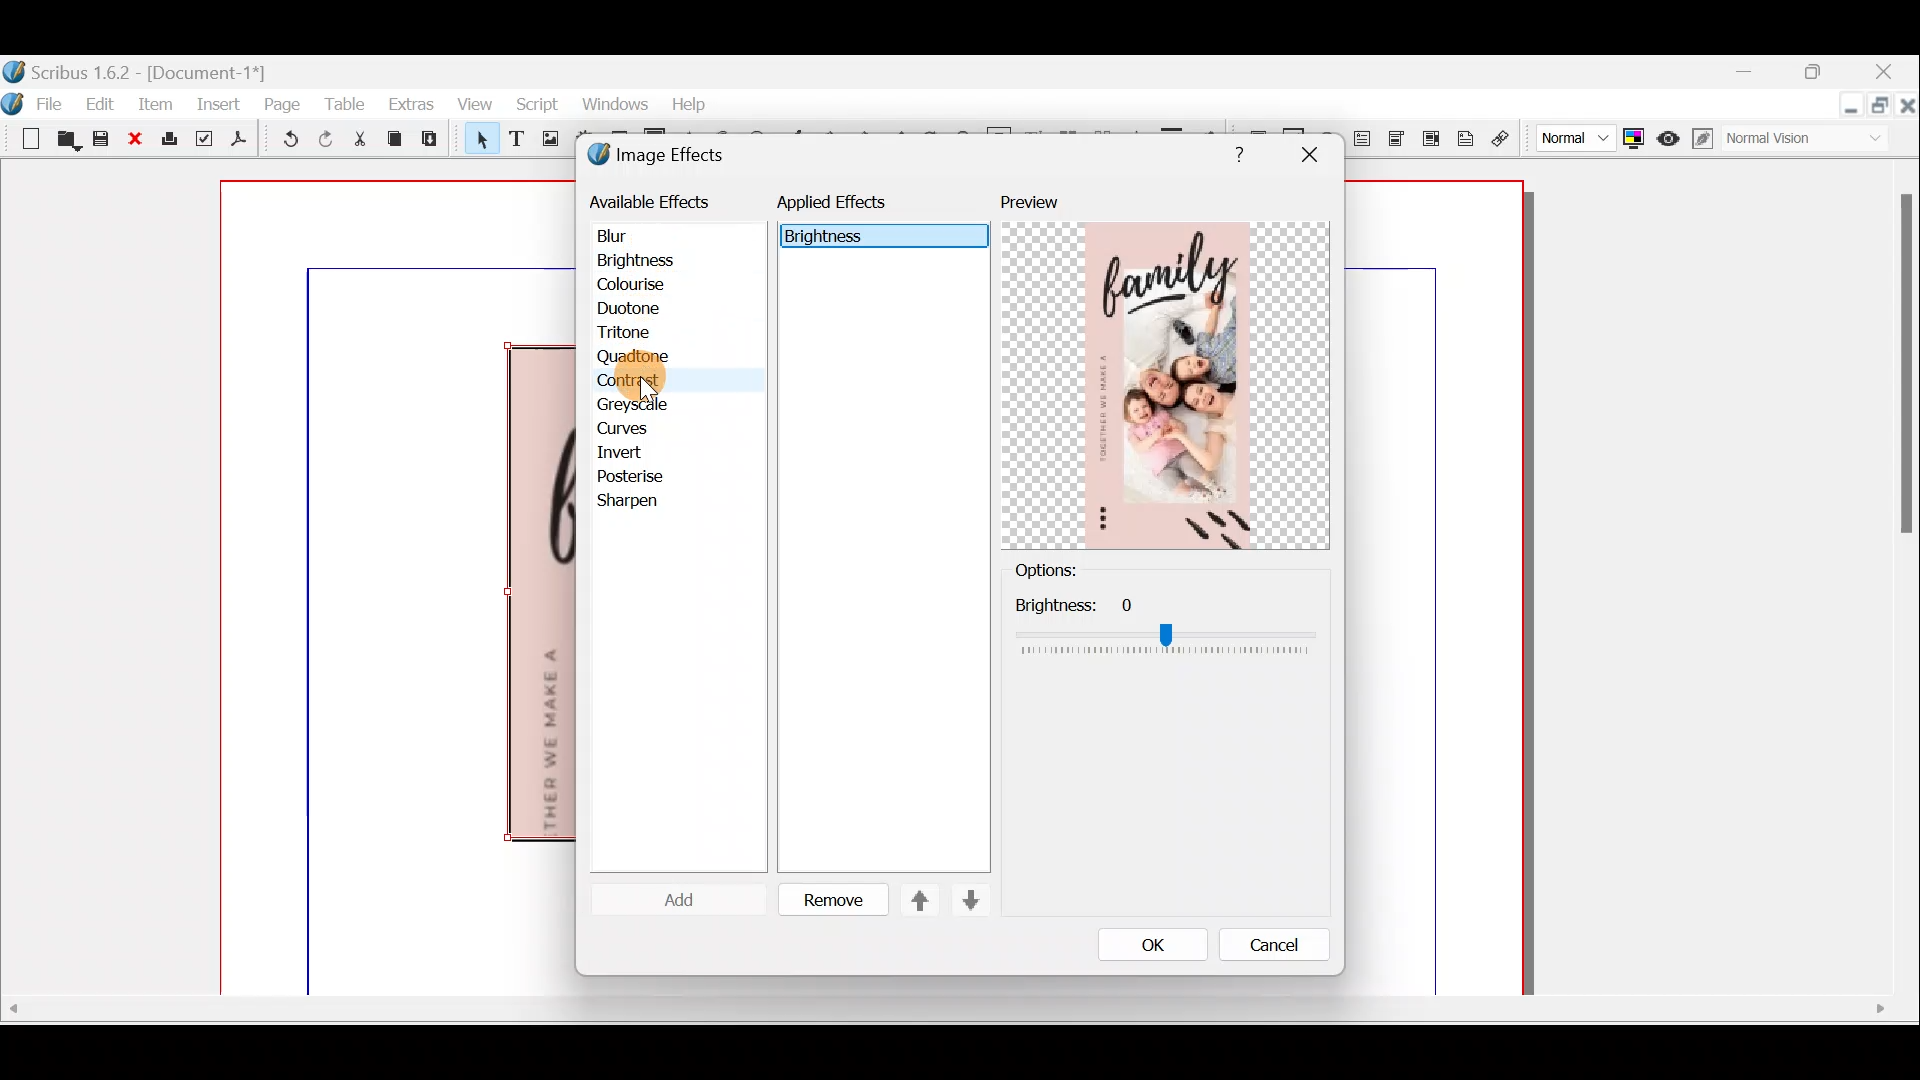 This screenshot has height=1080, width=1920. What do you see at coordinates (968, 900) in the screenshot?
I see `Move down` at bounding box center [968, 900].